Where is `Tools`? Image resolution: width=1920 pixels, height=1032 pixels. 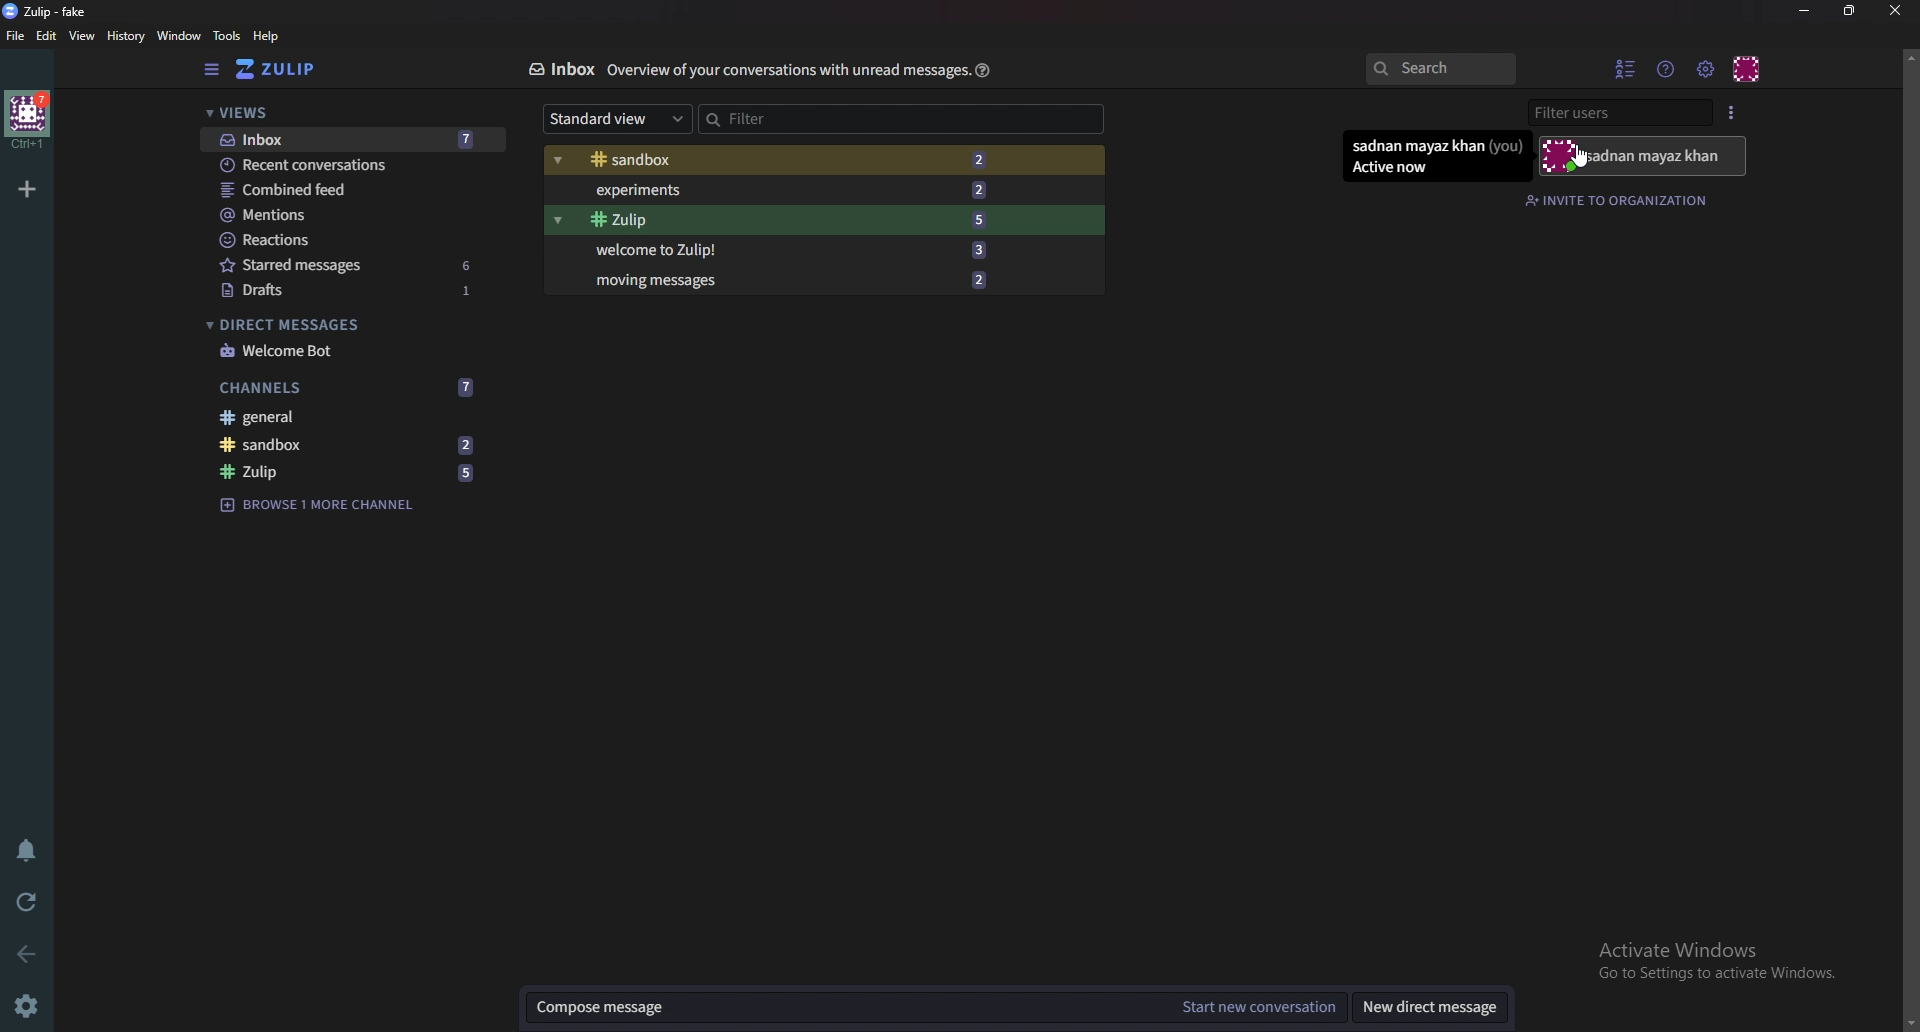
Tools is located at coordinates (227, 36).